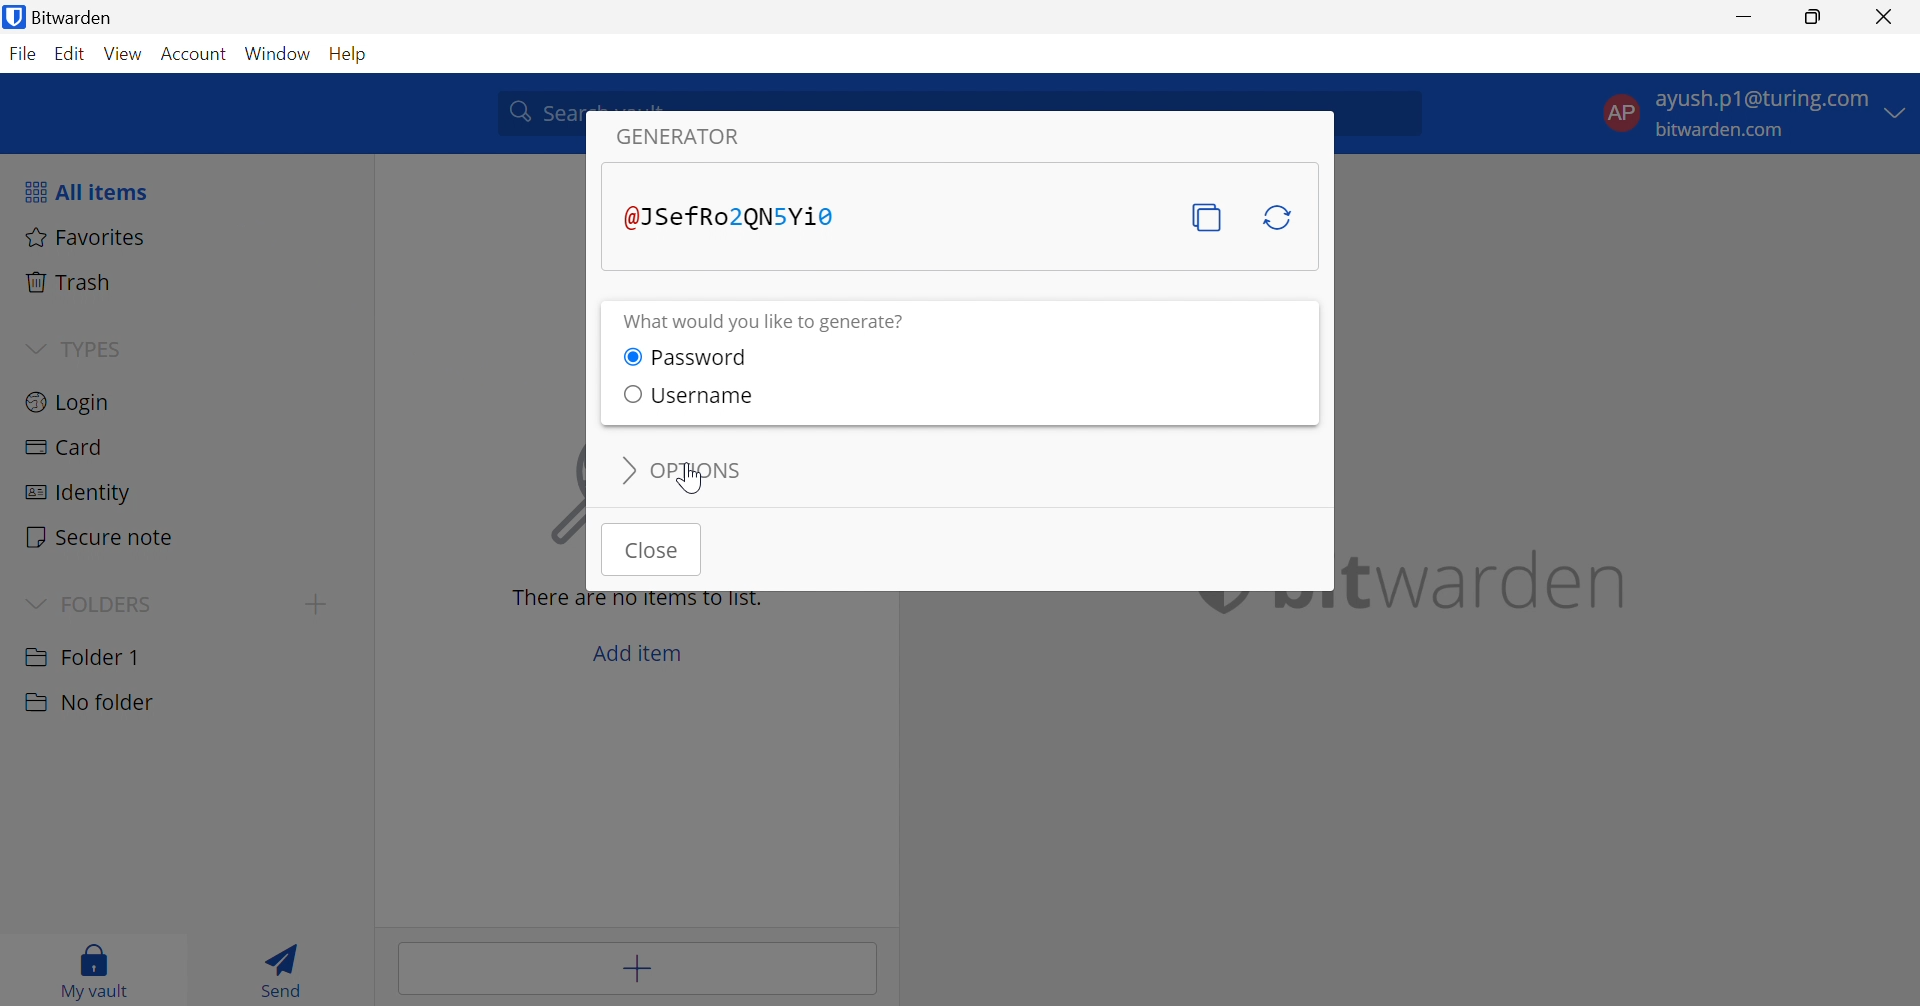 The height and width of the screenshot is (1006, 1920). I want to click on Checkbox, so click(631, 393).